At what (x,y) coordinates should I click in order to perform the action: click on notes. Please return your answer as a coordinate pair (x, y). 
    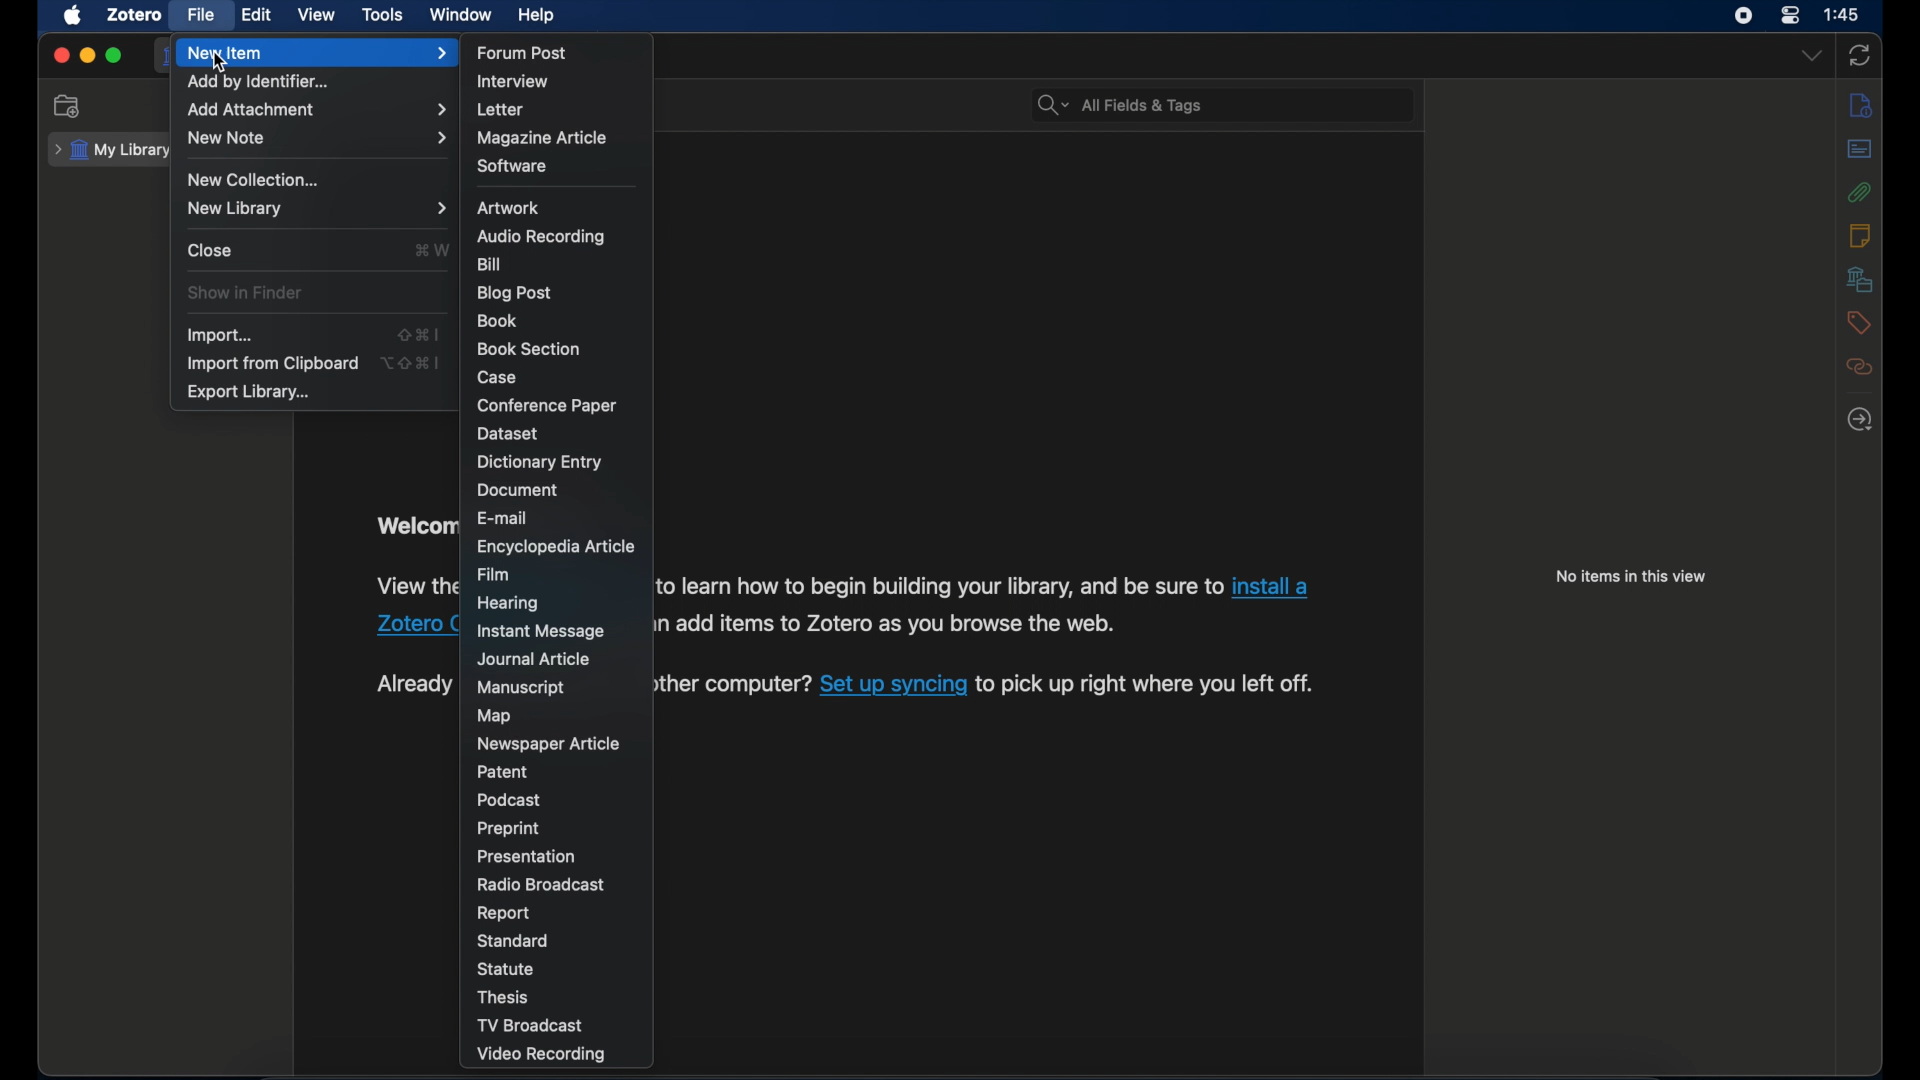
    Looking at the image, I should click on (1861, 236).